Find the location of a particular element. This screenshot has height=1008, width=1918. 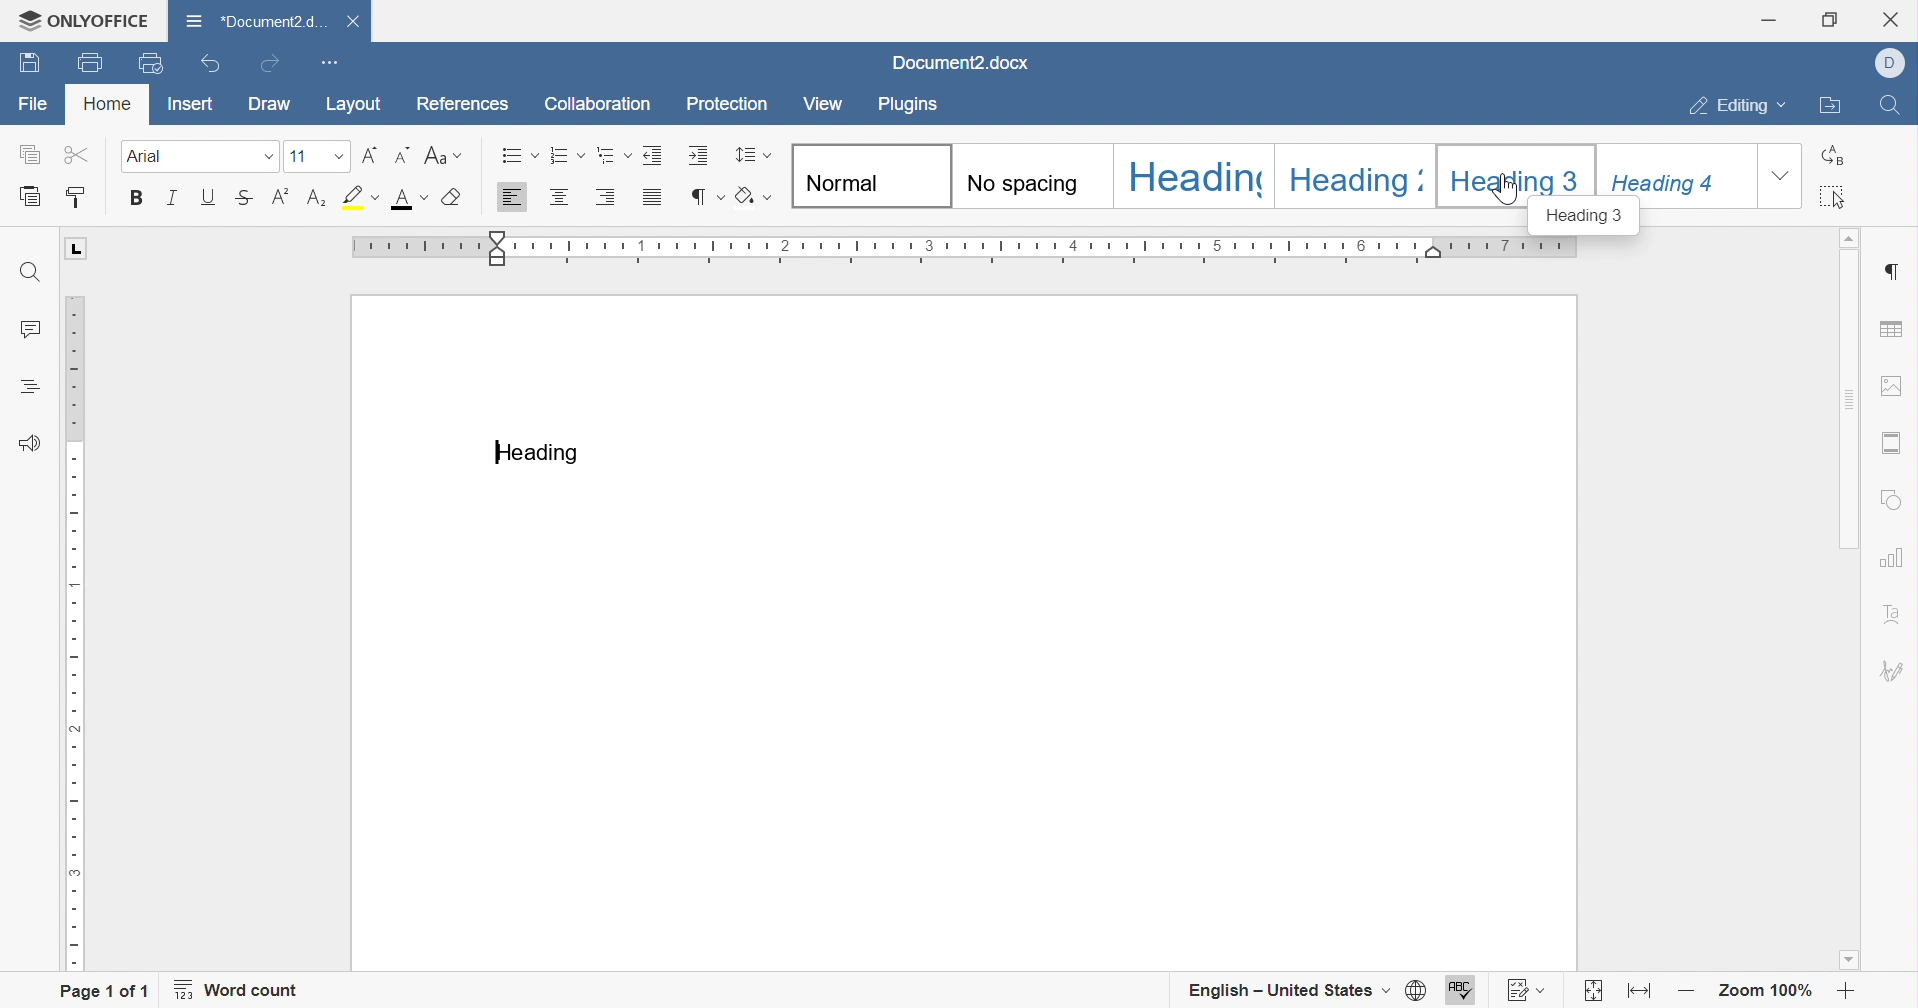

Layout is located at coordinates (357, 104).